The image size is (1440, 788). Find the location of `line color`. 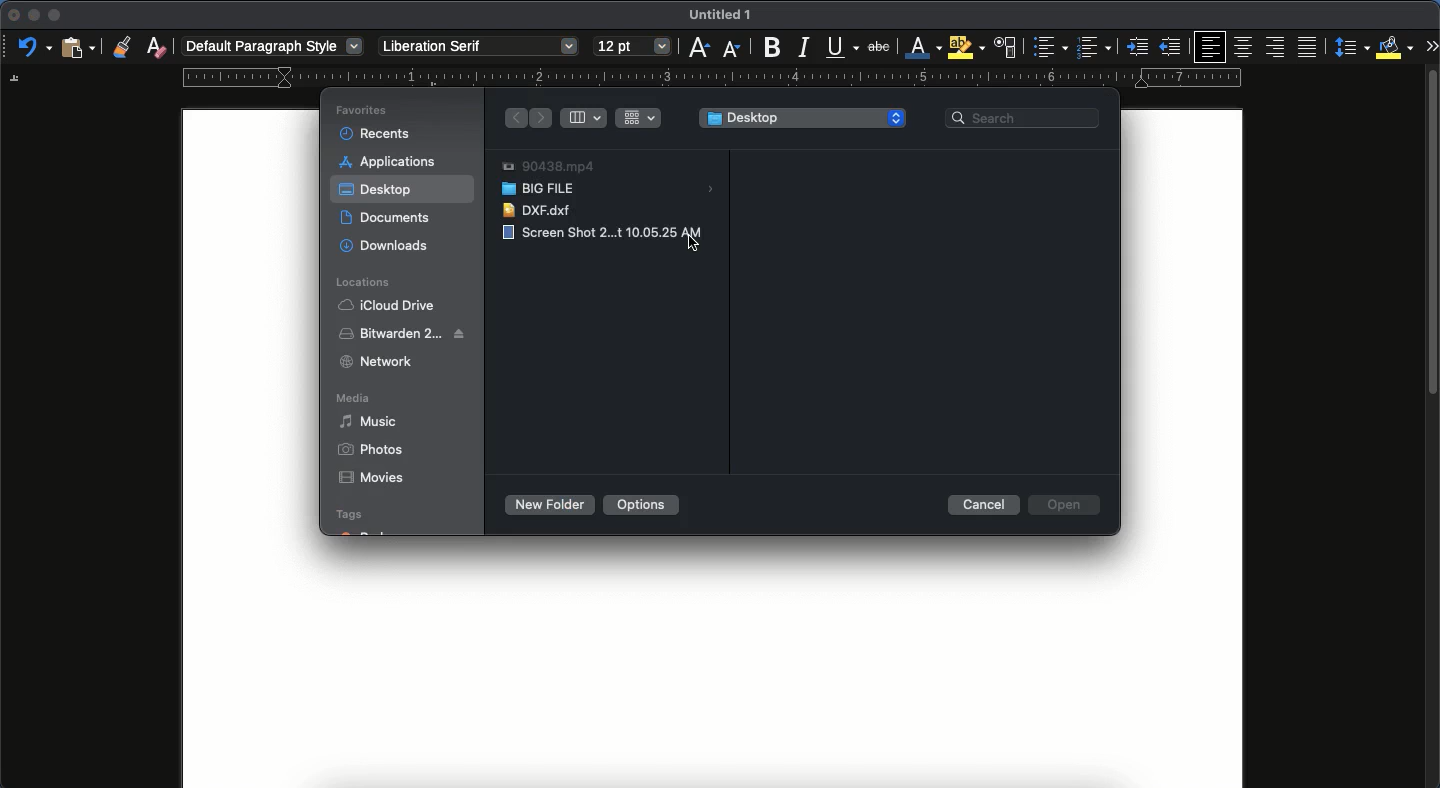

line color is located at coordinates (921, 48).